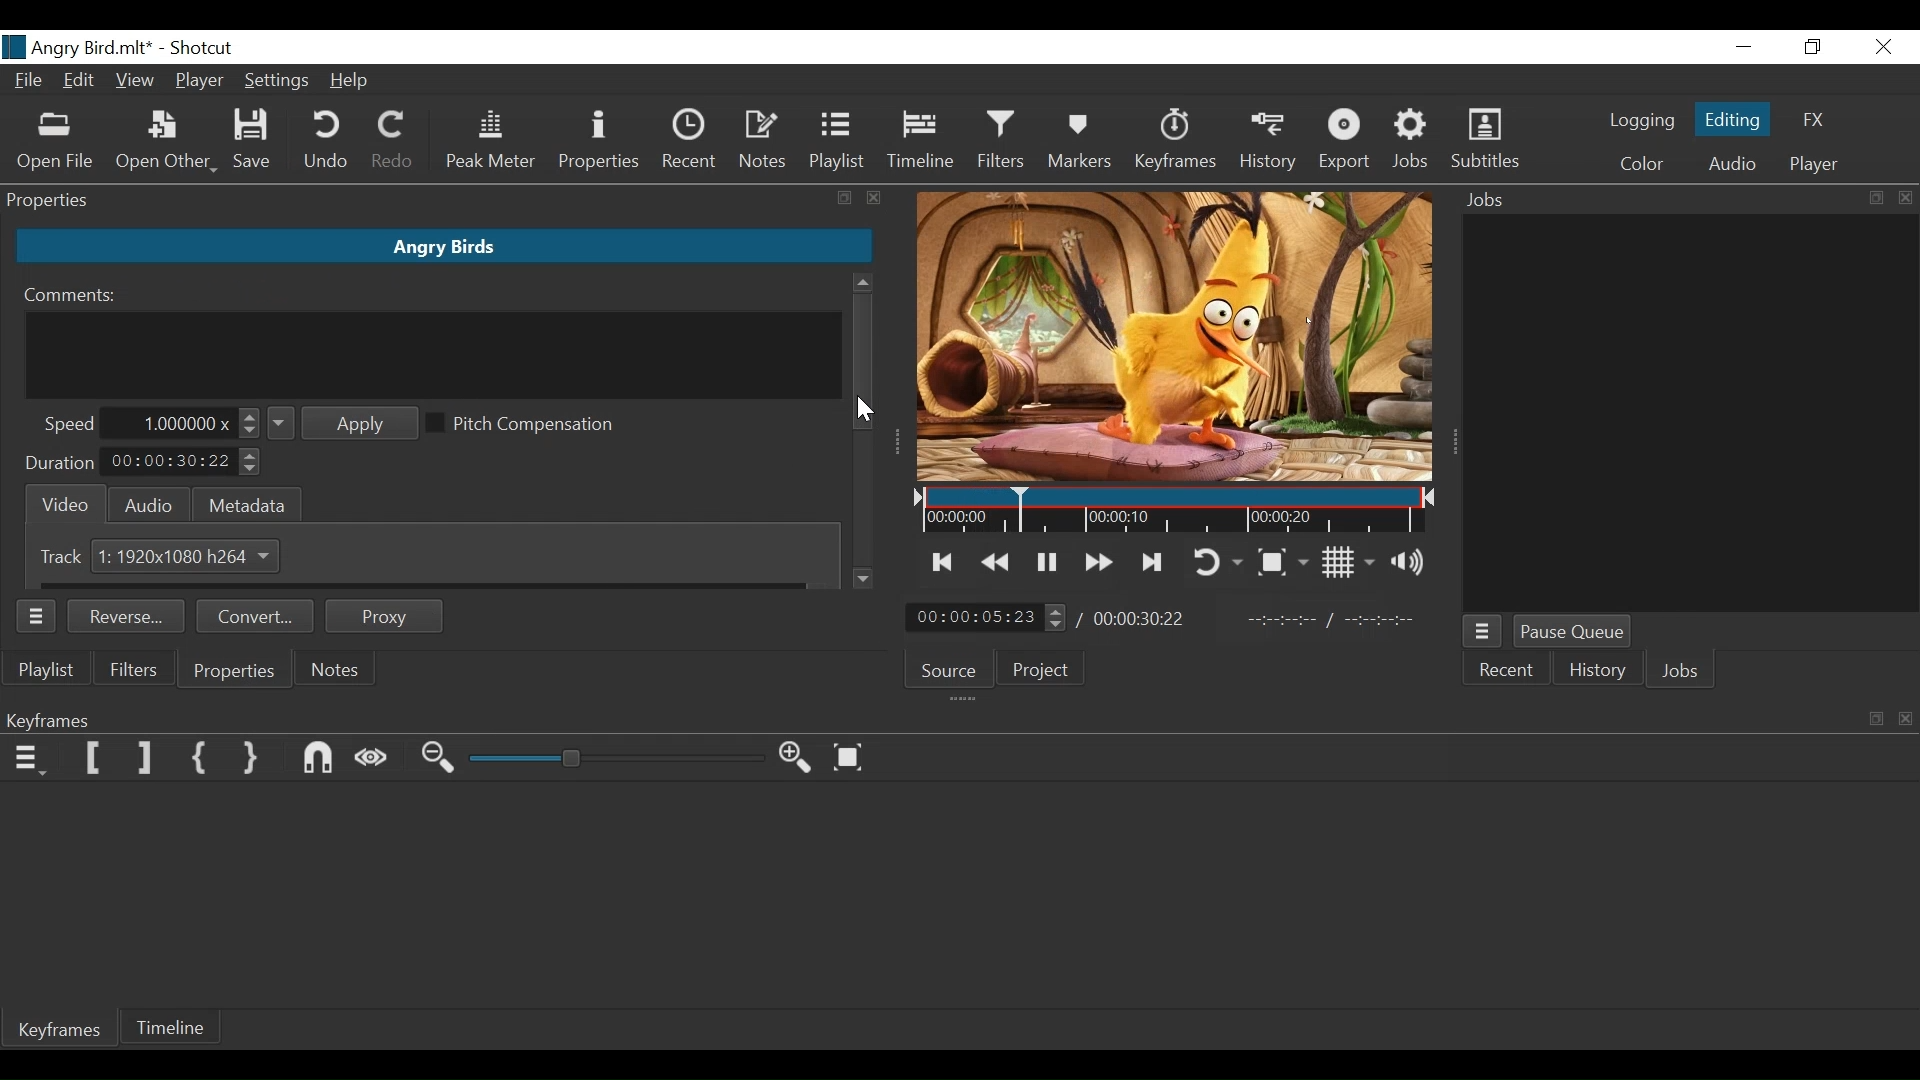 This screenshot has height=1080, width=1920. What do you see at coordinates (1594, 672) in the screenshot?
I see `History` at bounding box center [1594, 672].